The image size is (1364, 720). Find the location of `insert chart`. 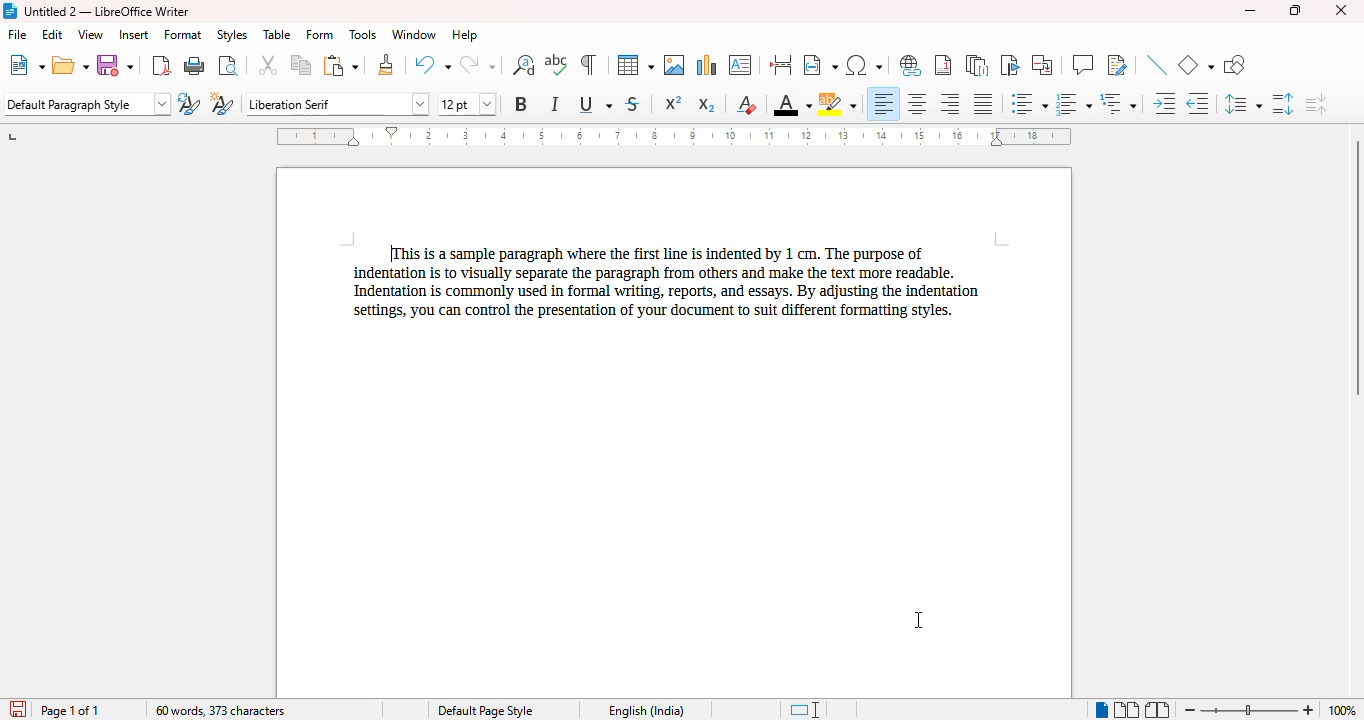

insert chart is located at coordinates (708, 64).